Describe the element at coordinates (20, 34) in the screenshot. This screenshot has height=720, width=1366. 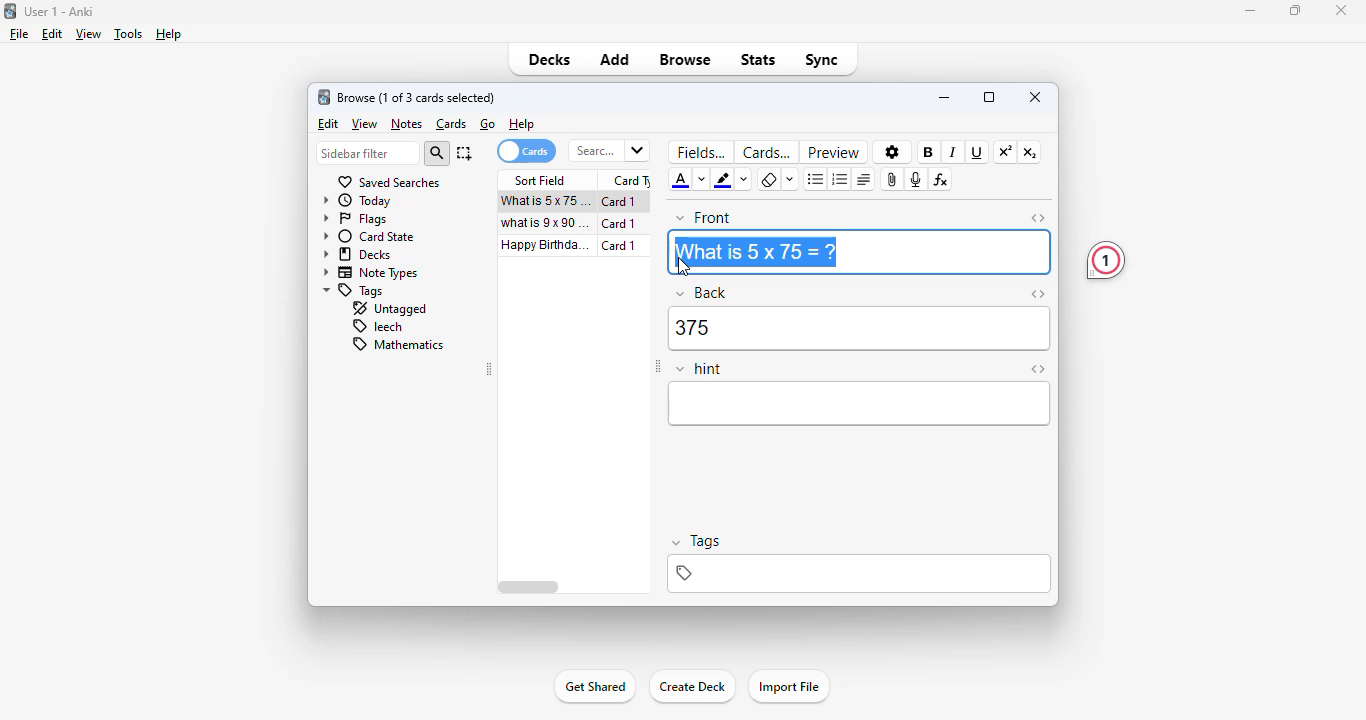
I see `file` at that location.